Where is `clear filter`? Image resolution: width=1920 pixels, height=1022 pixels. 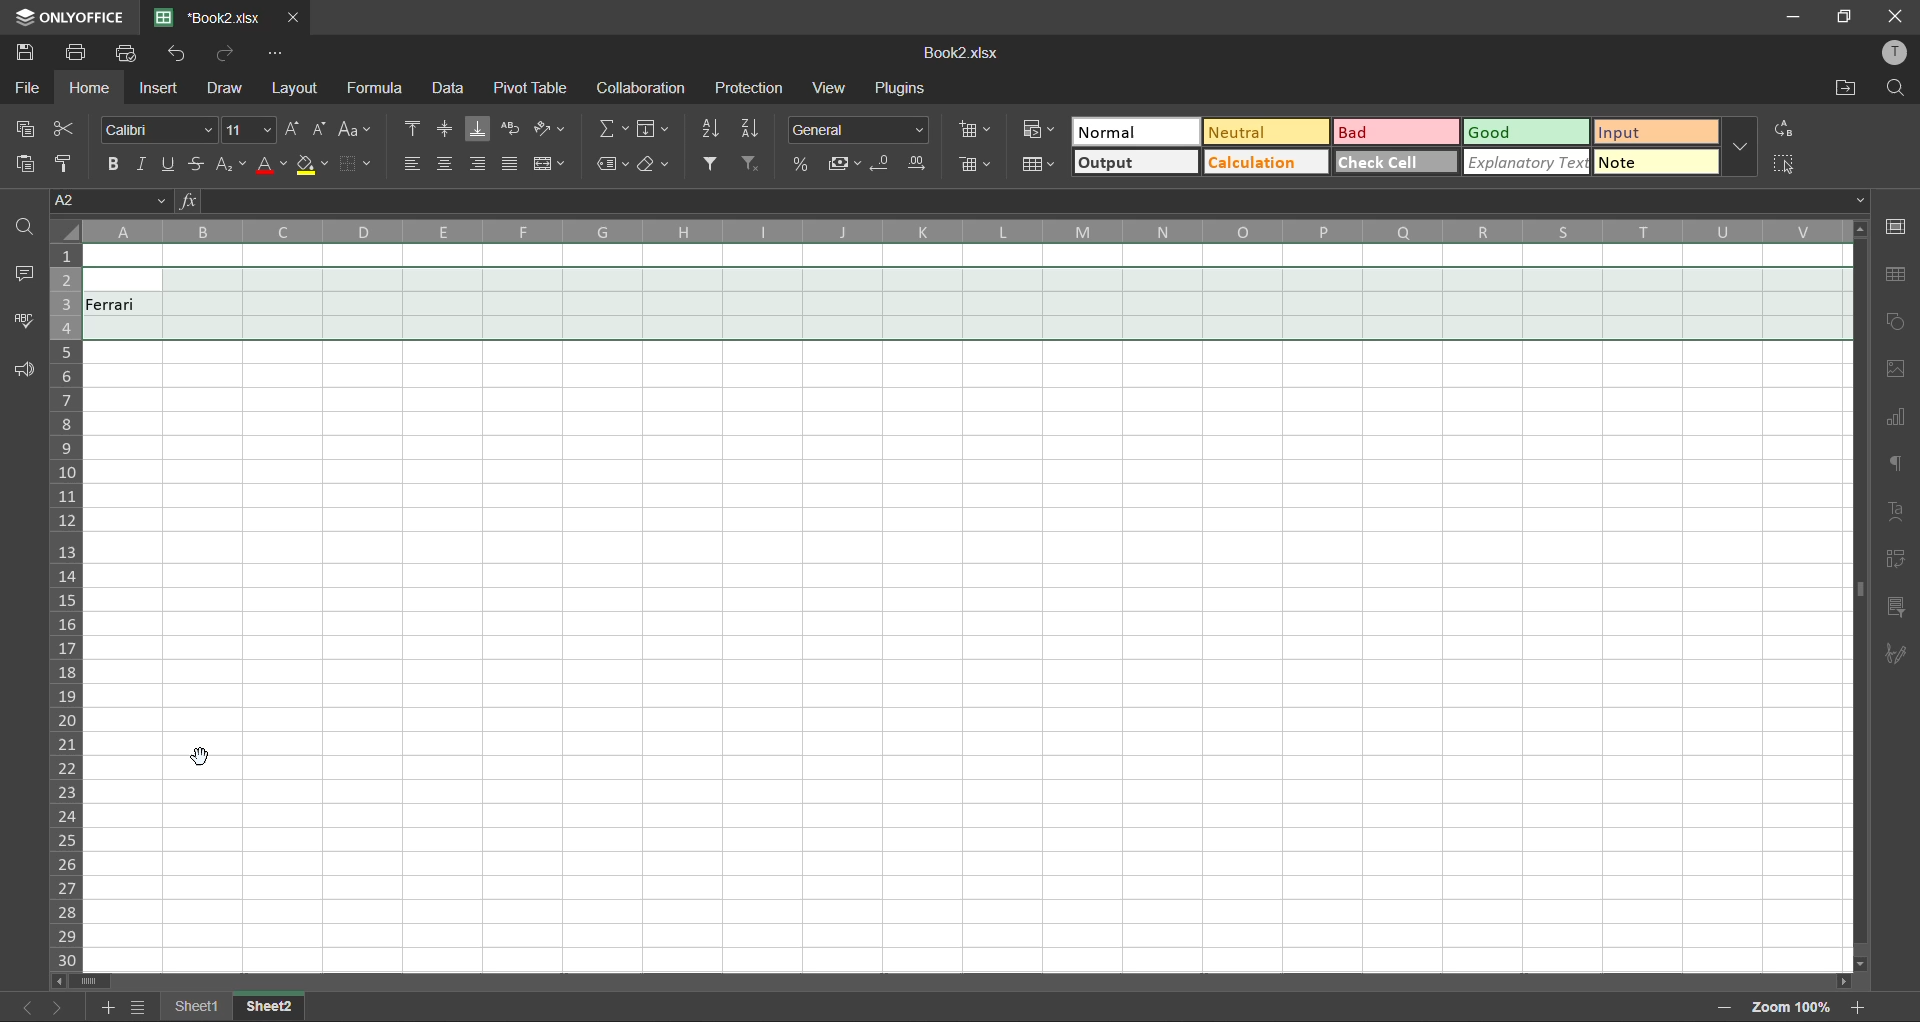
clear filter is located at coordinates (751, 165).